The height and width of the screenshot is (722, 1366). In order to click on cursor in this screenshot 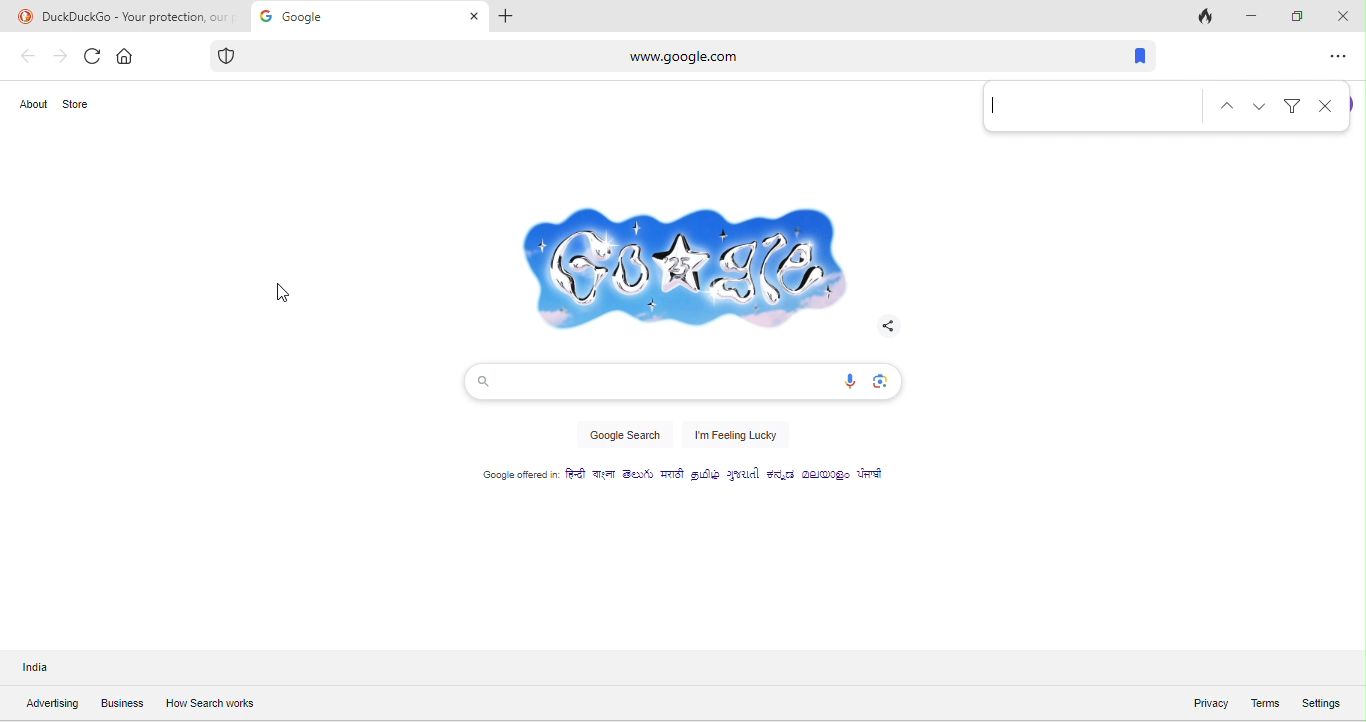, I will do `click(281, 296)`.